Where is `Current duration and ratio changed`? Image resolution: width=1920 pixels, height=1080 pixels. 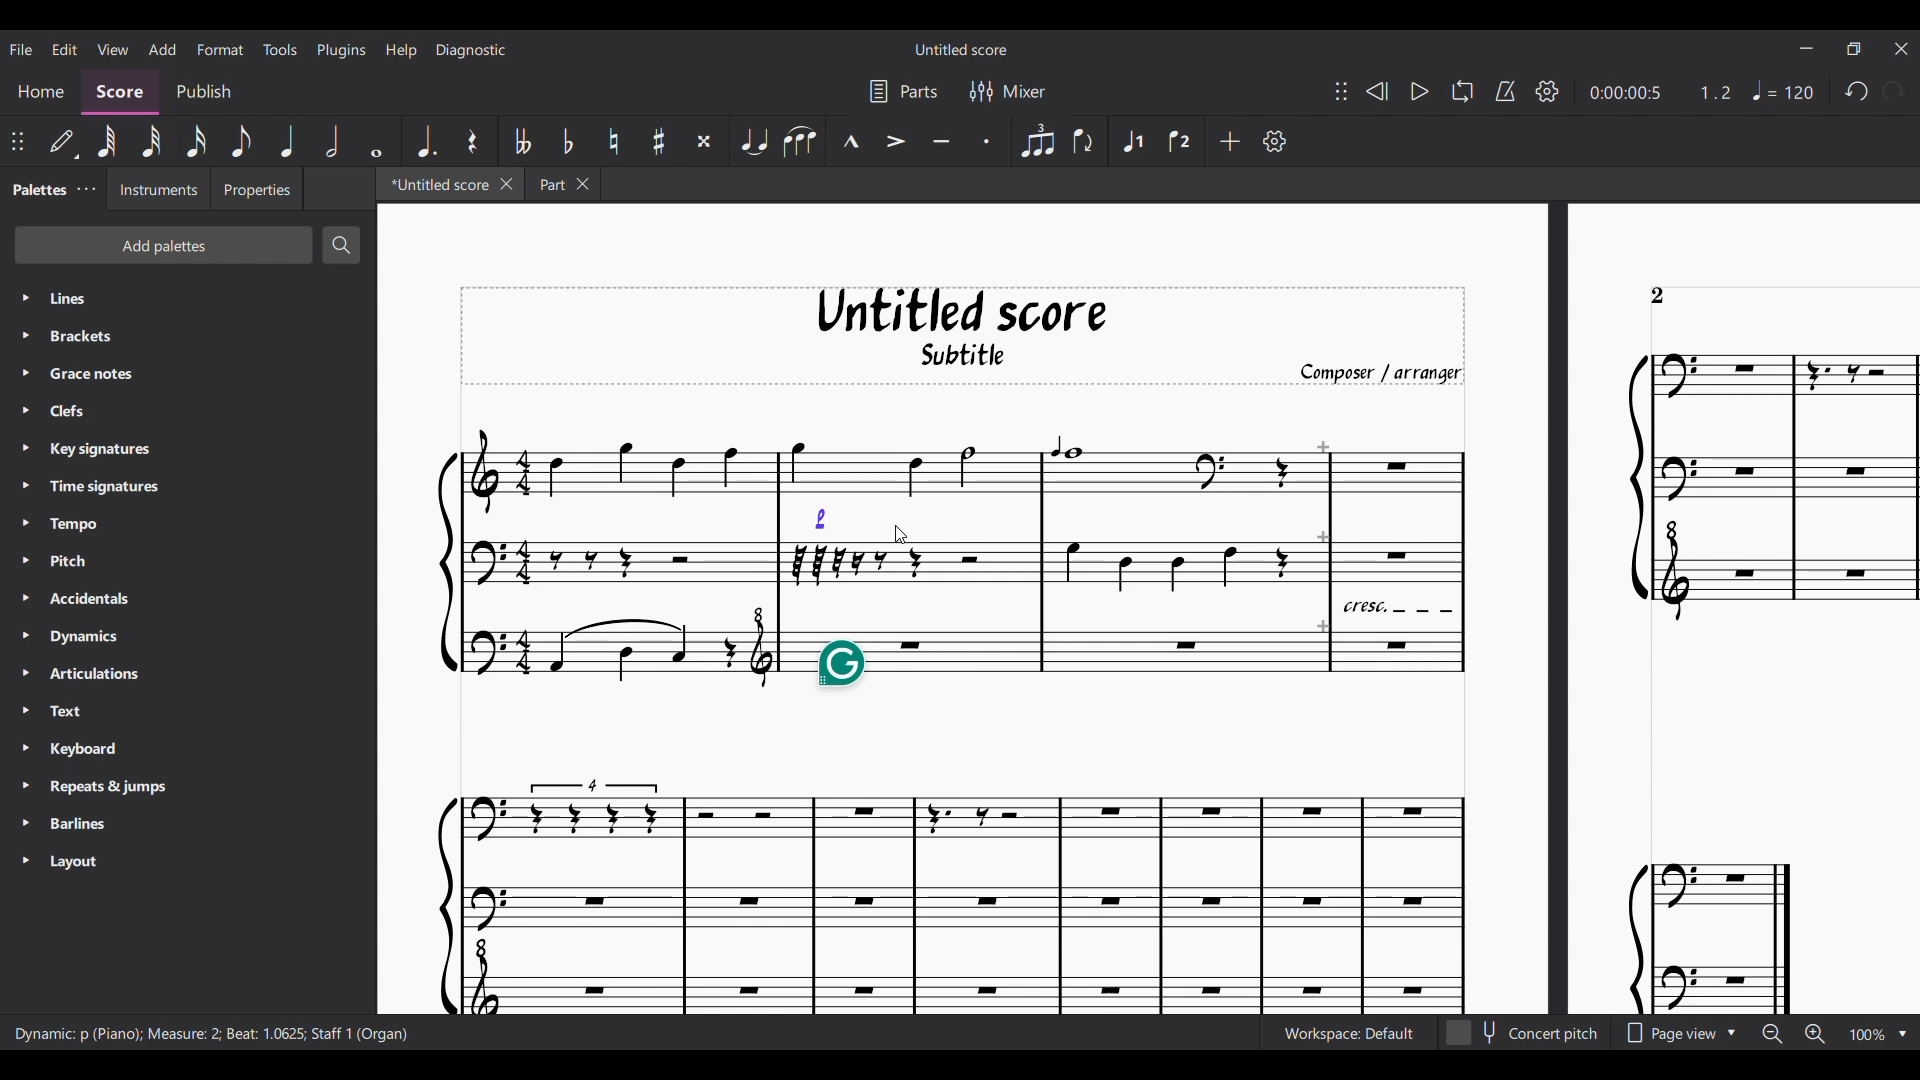
Current duration and ratio changed is located at coordinates (1661, 93).